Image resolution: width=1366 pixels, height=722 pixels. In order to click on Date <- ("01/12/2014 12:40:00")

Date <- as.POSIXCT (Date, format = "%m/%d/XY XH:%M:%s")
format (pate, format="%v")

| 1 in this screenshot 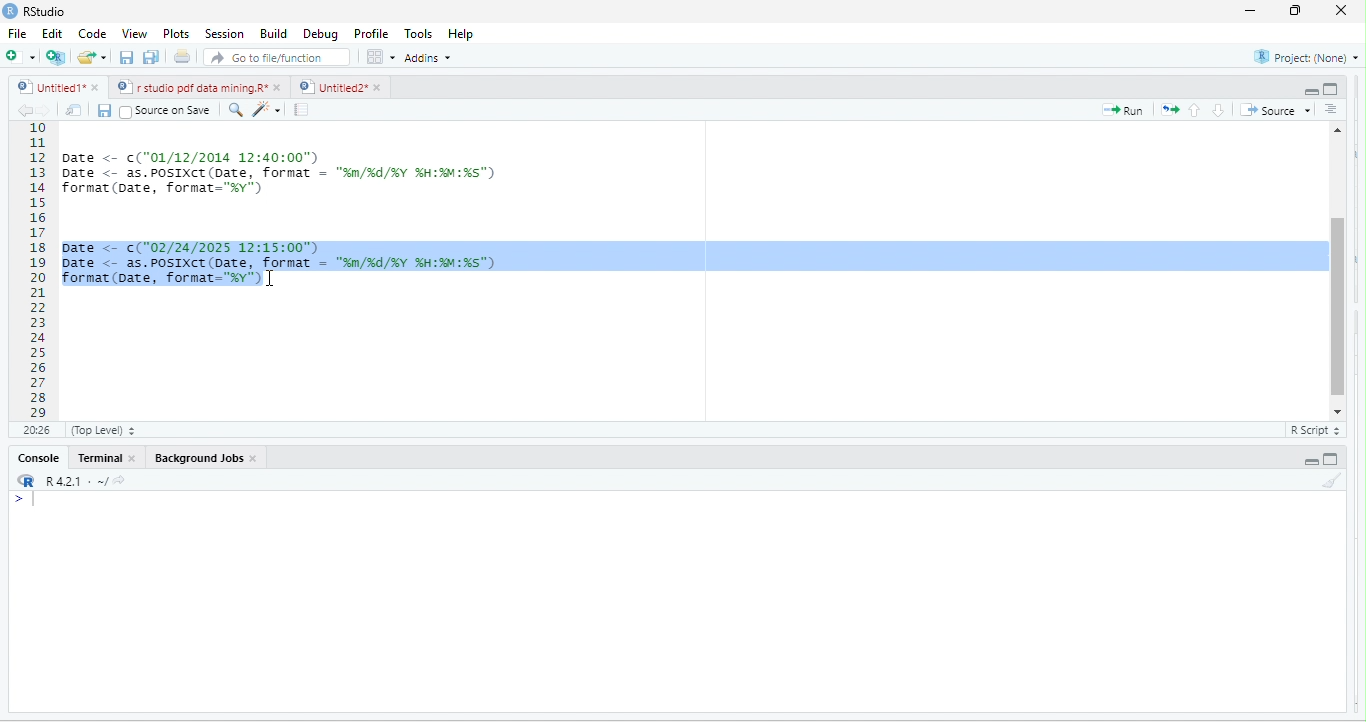, I will do `click(399, 171)`.